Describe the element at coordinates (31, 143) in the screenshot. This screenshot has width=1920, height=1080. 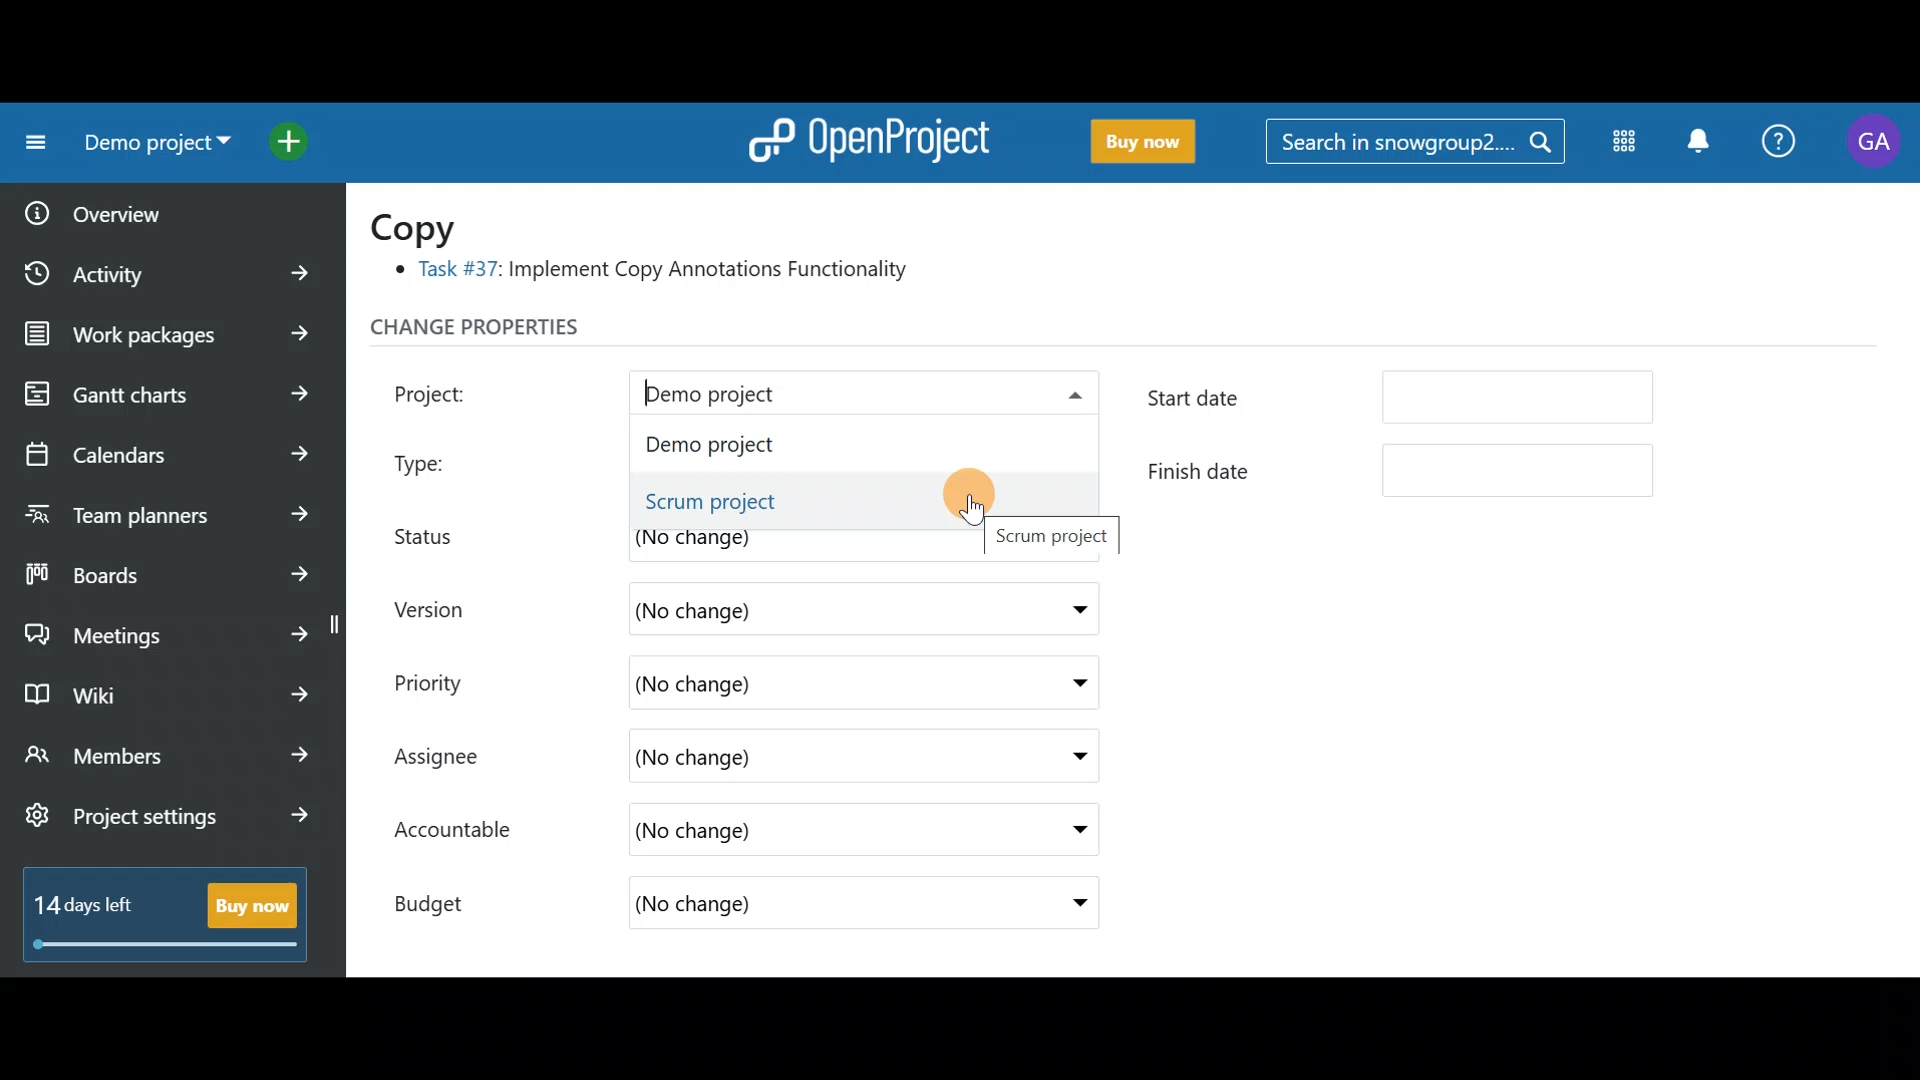
I see `Collapse project menu` at that location.